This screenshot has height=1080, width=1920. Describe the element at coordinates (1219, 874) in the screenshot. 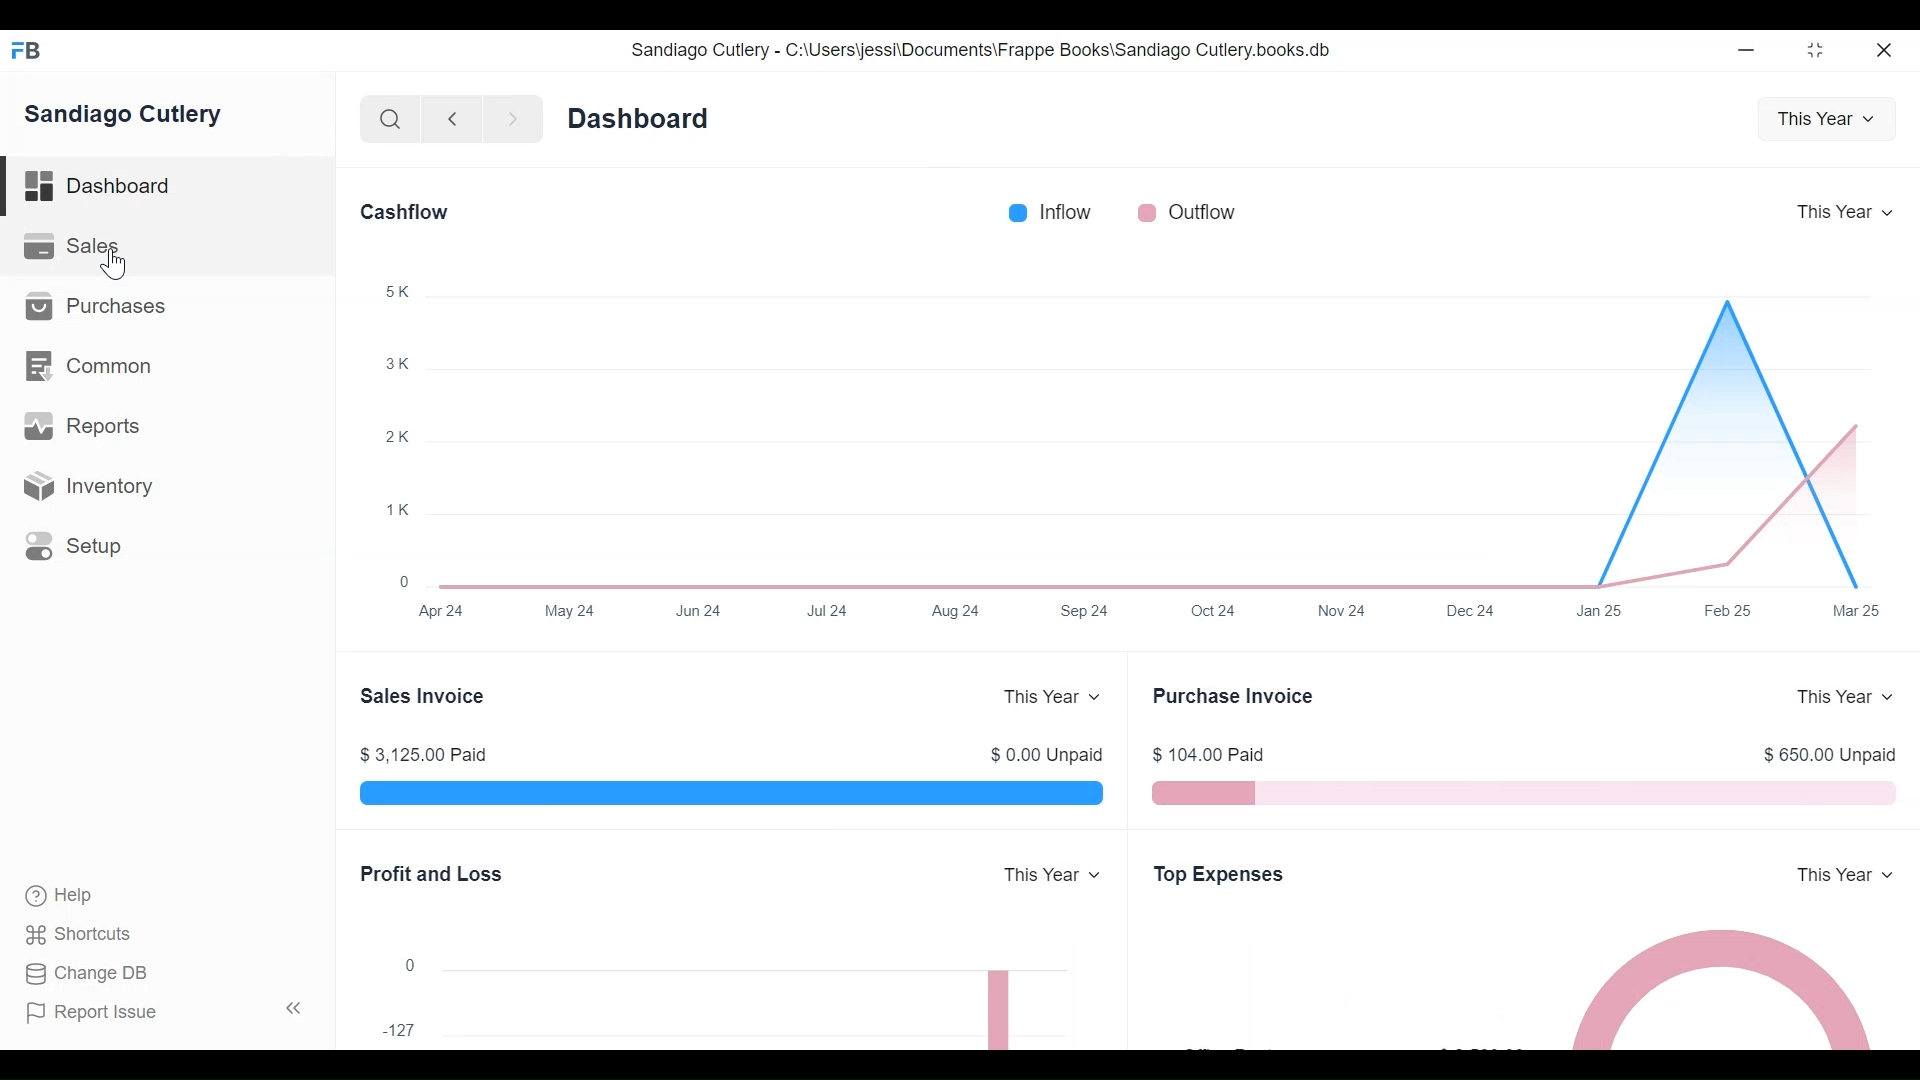

I see `Top expenses` at that location.